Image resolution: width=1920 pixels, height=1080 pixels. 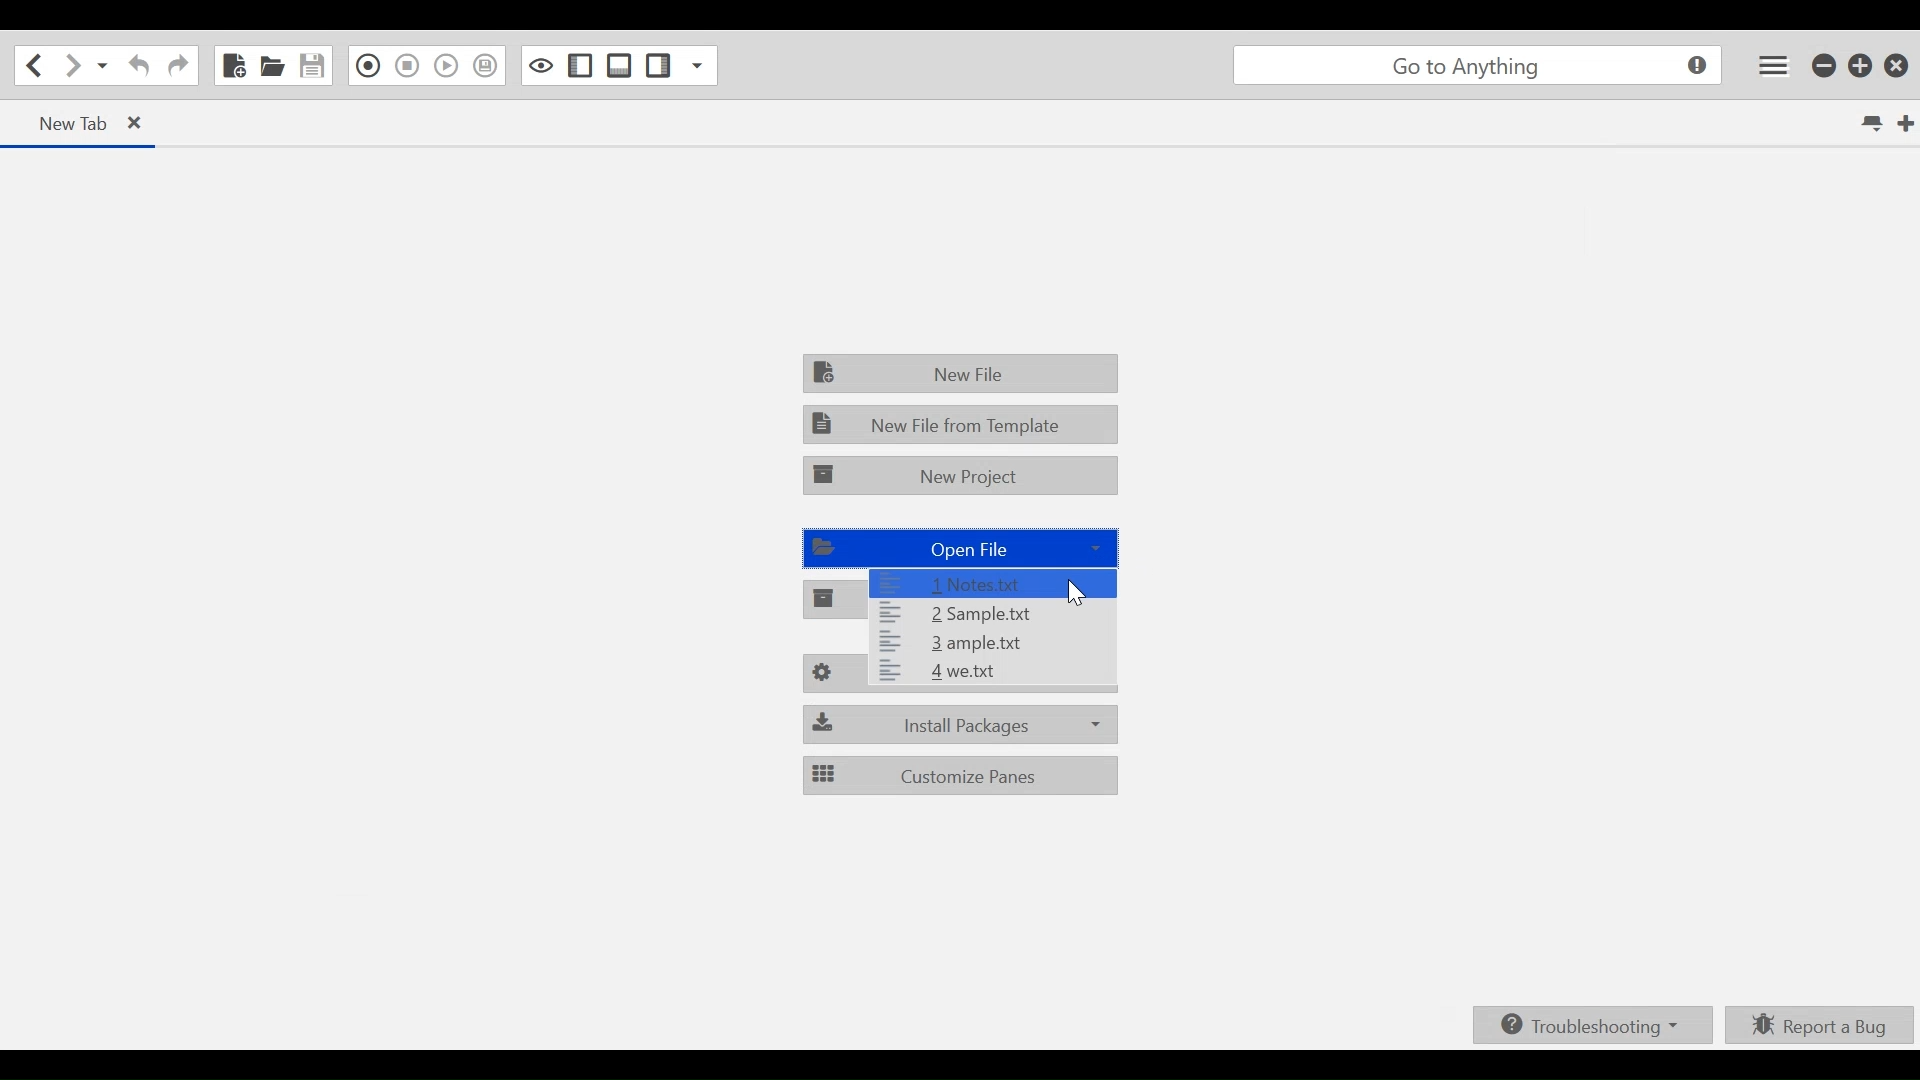 What do you see at coordinates (961, 725) in the screenshot?
I see `Install Packages` at bounding box center [961, 725].